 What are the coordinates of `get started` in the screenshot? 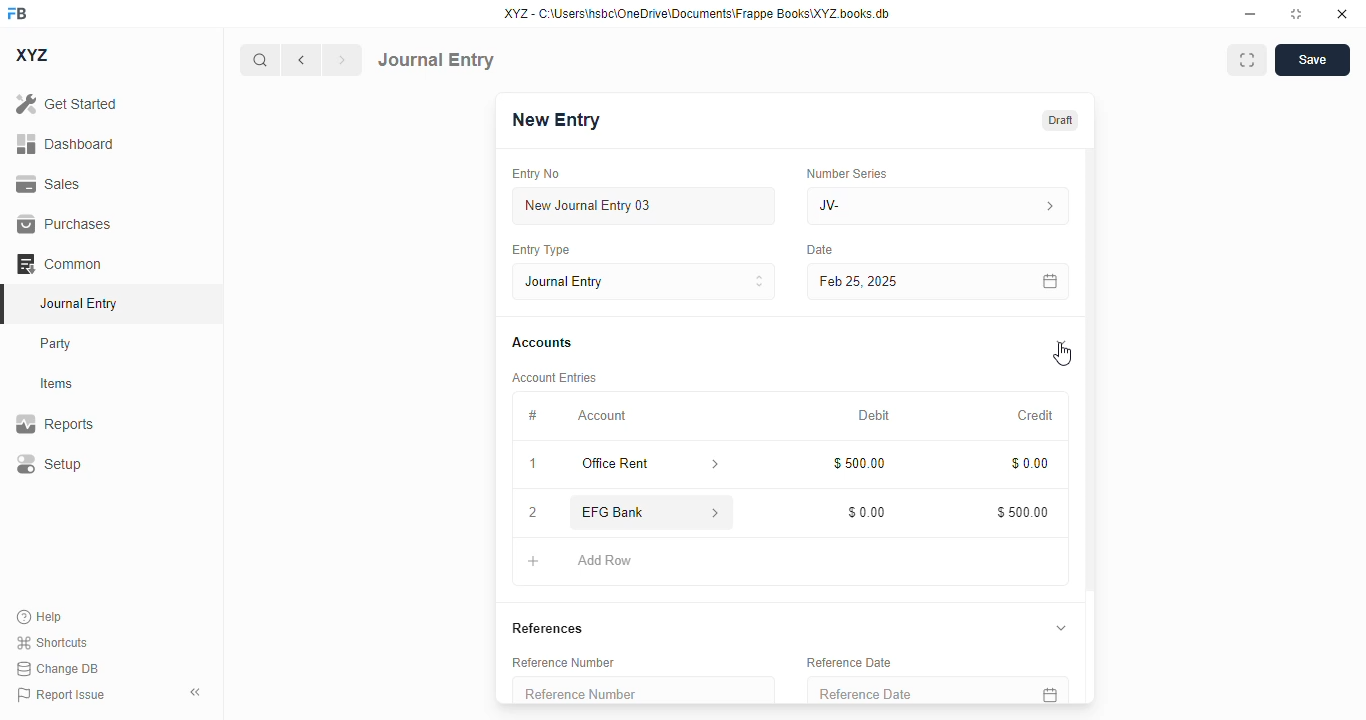 It's located at (66, 103).